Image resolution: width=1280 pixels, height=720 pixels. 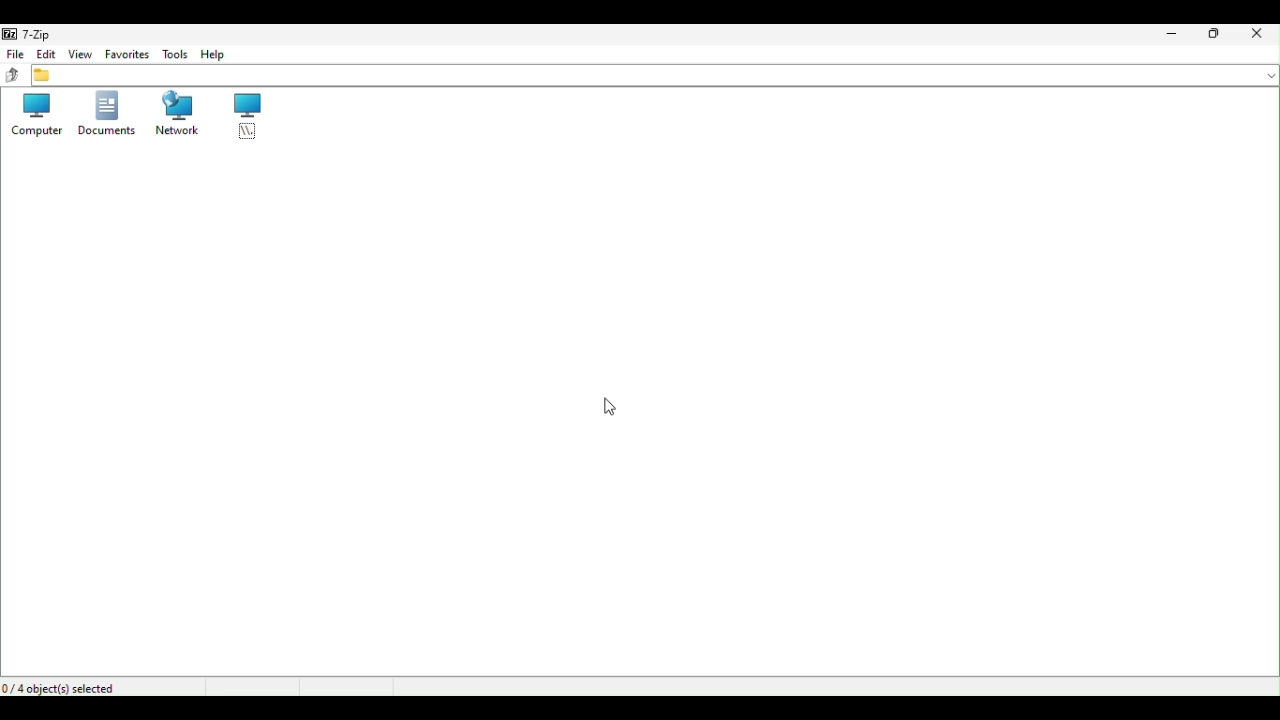 What do you see at coordinates (80, 53) in the screenshot?
I see `View` at bounding box center [80, 53].